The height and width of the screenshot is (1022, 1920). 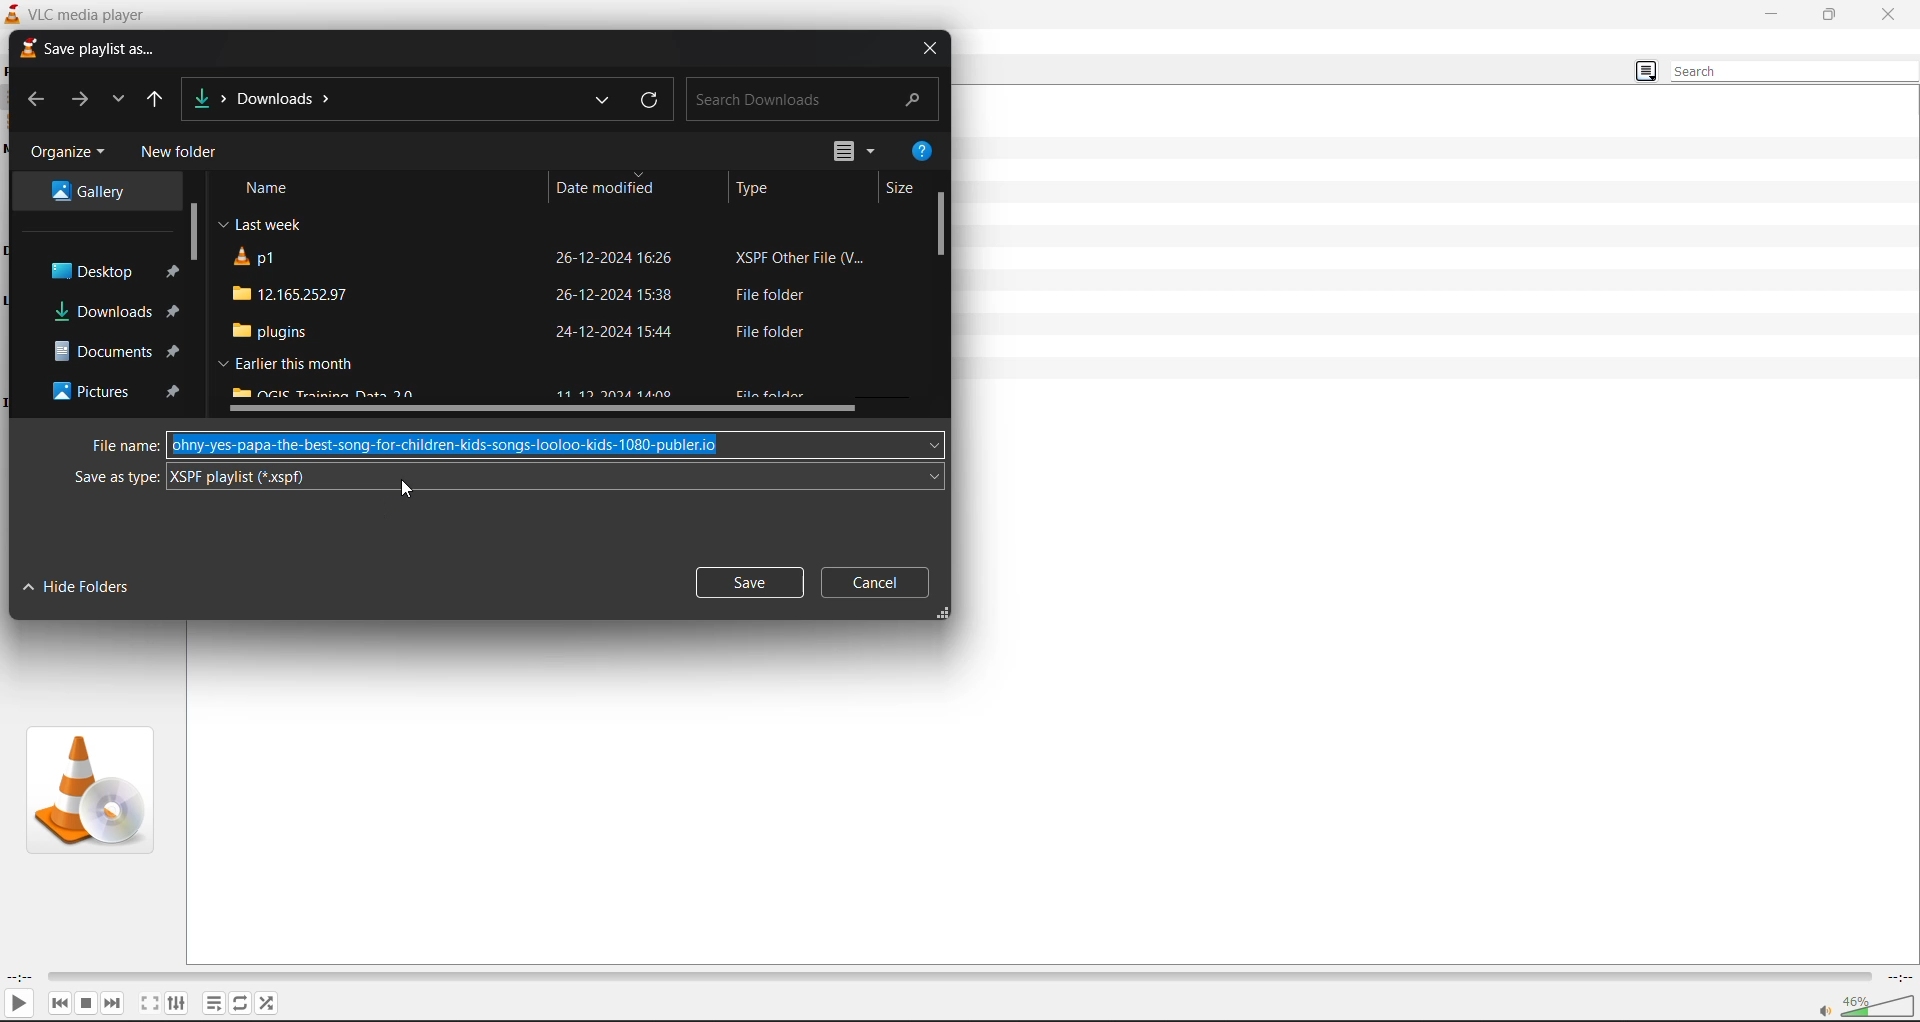 What do you see at coordinates (942, 224) in the screenshot?
I see `vertical scroll bar` at bounding box center [942, 224].